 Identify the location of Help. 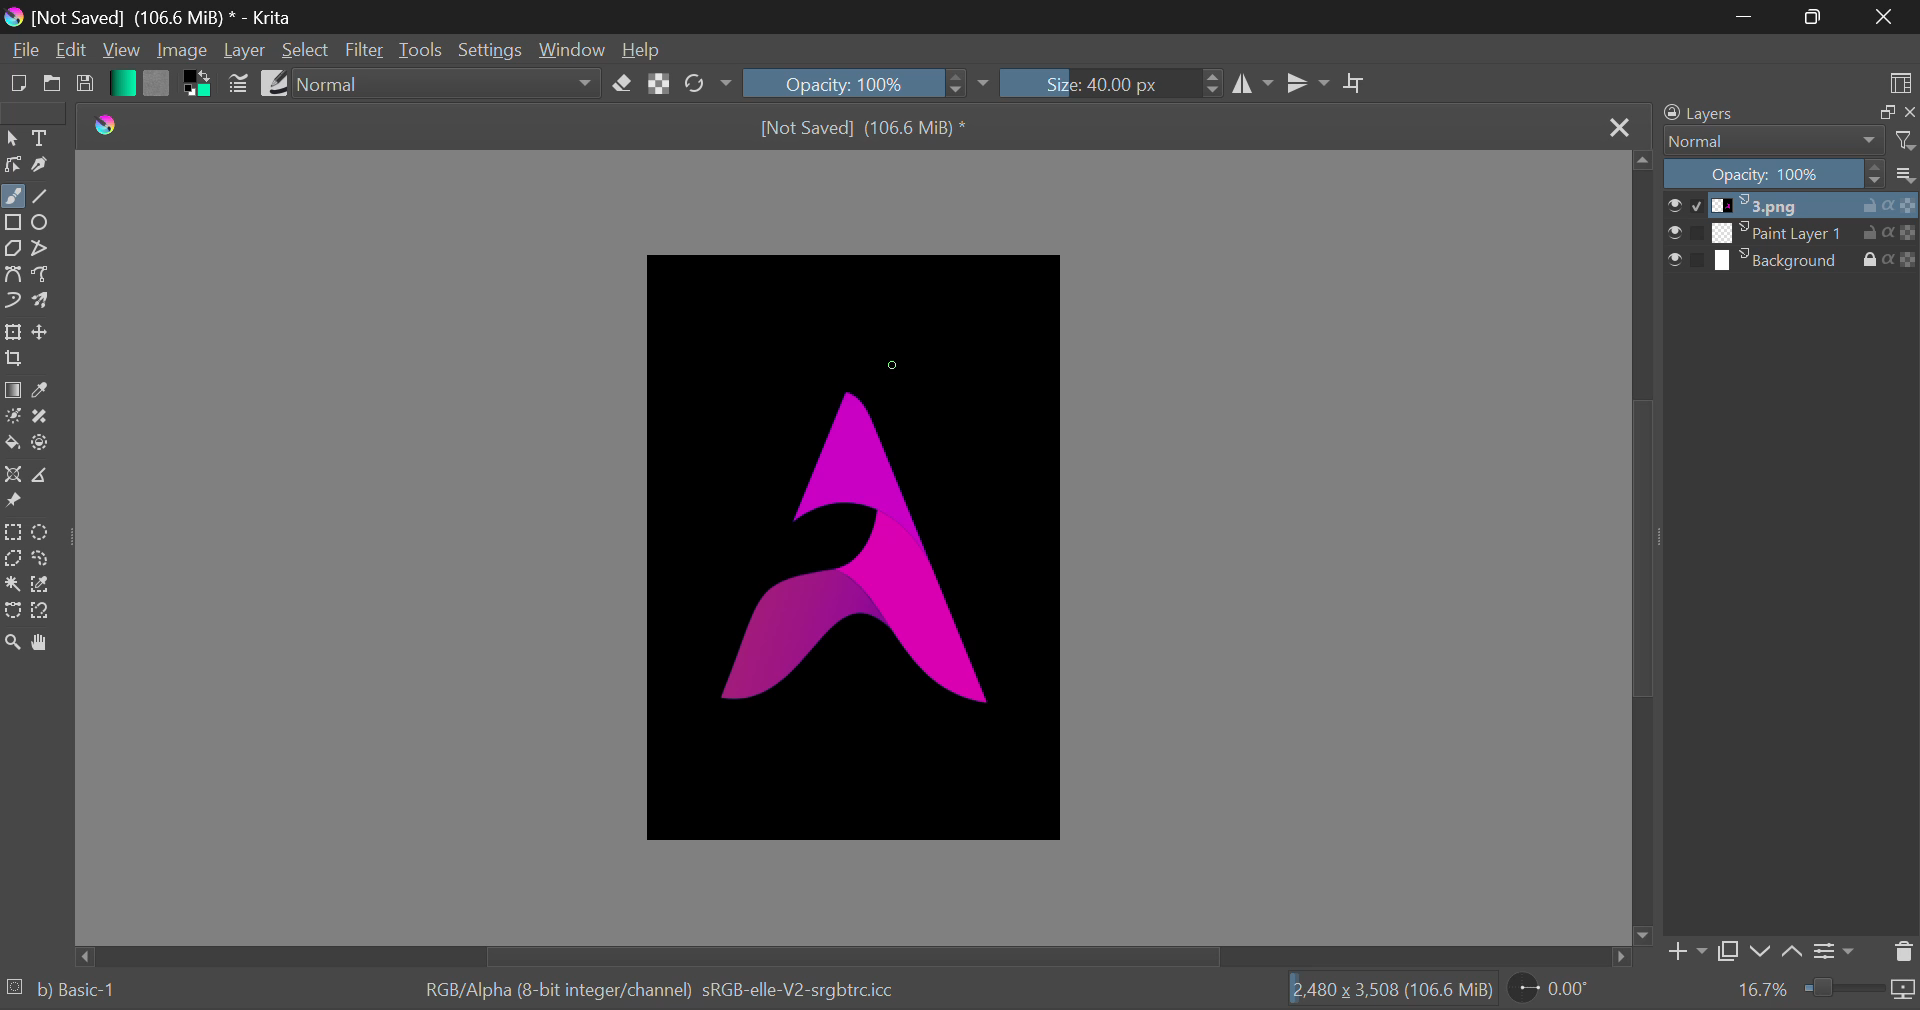
(641, 49).